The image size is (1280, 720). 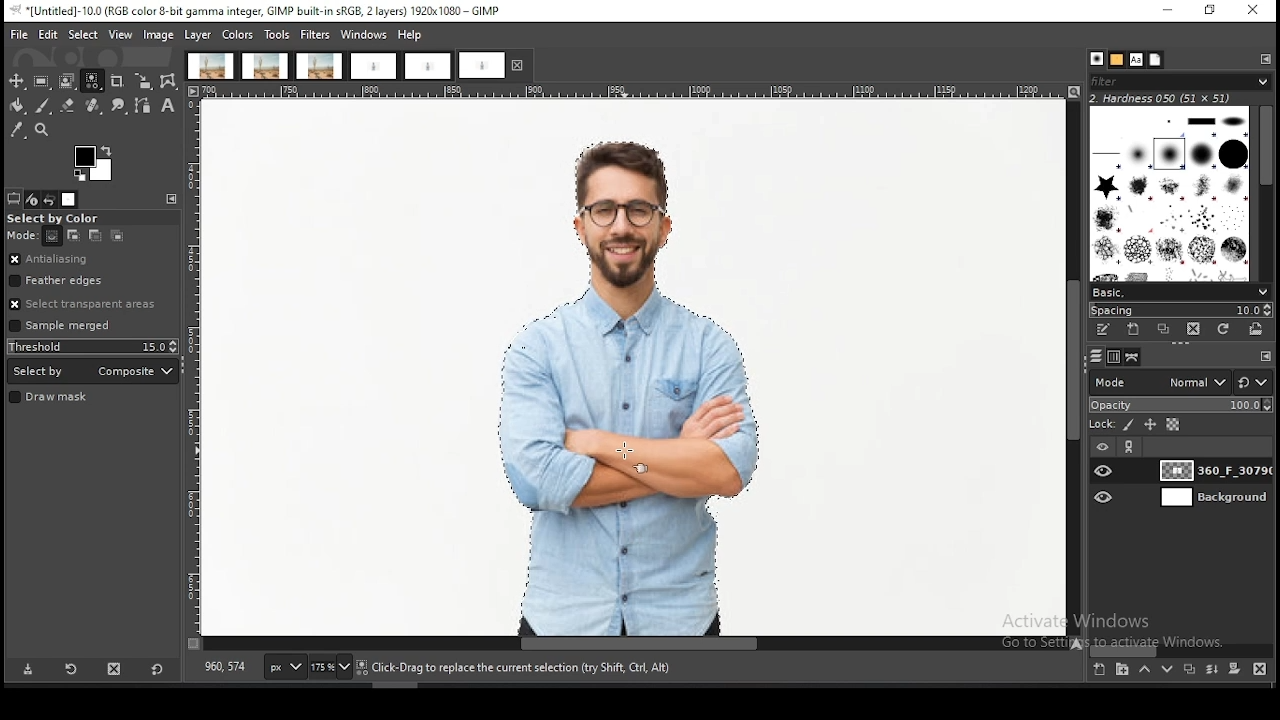 I want to click on delete tool preset, so click(x=116, y=667).